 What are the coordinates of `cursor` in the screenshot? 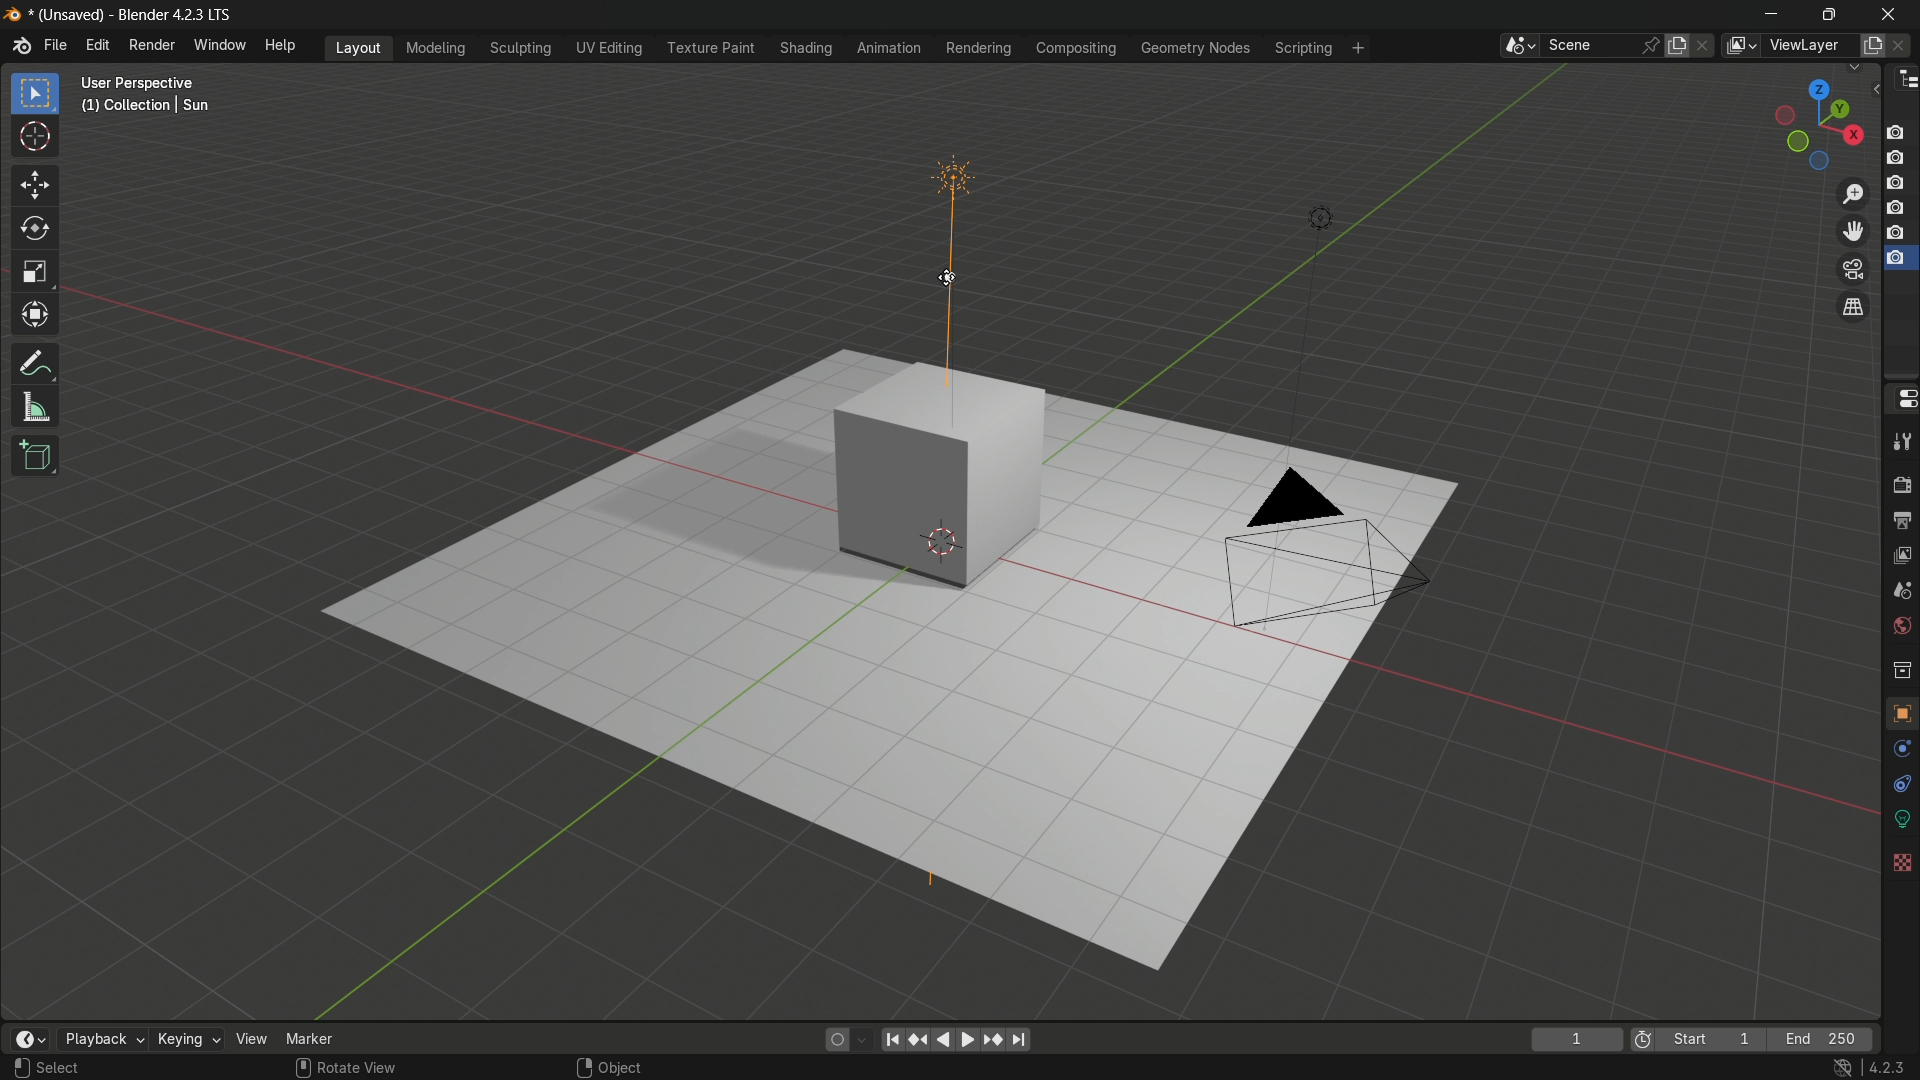 It's located at (947, 278).